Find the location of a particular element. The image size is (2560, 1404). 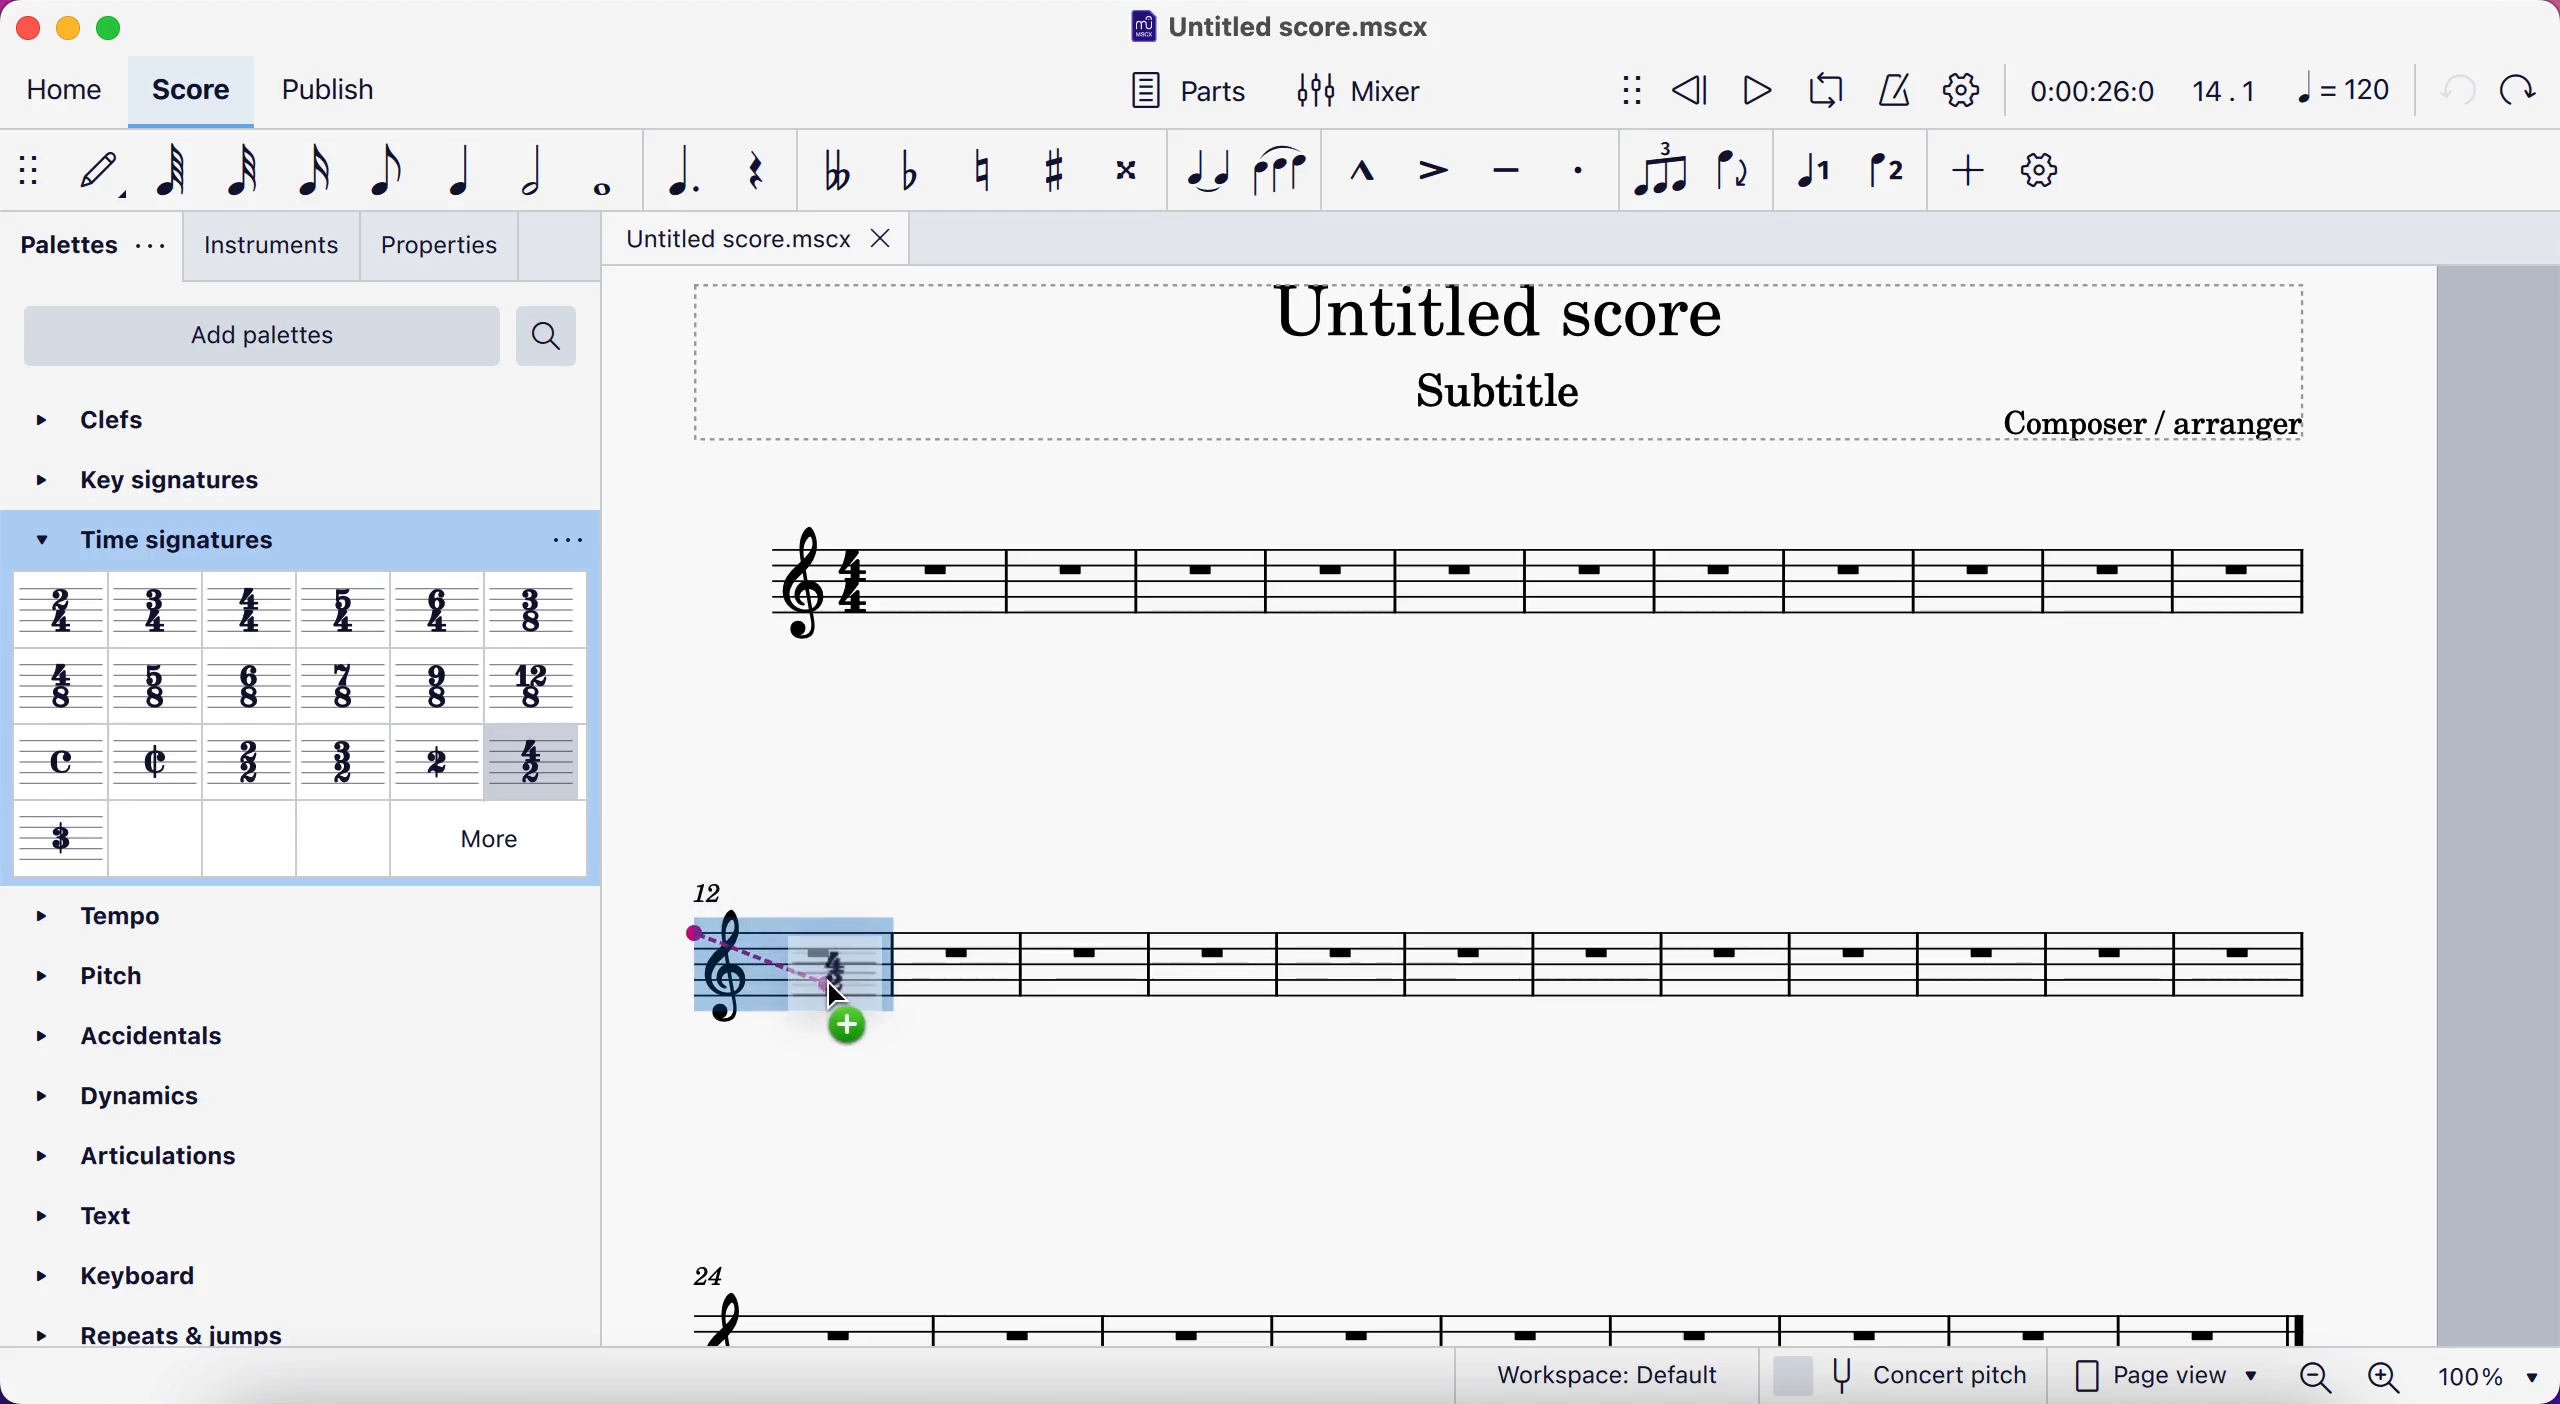

Composer / arranger is located at coordinates (2148, 424).